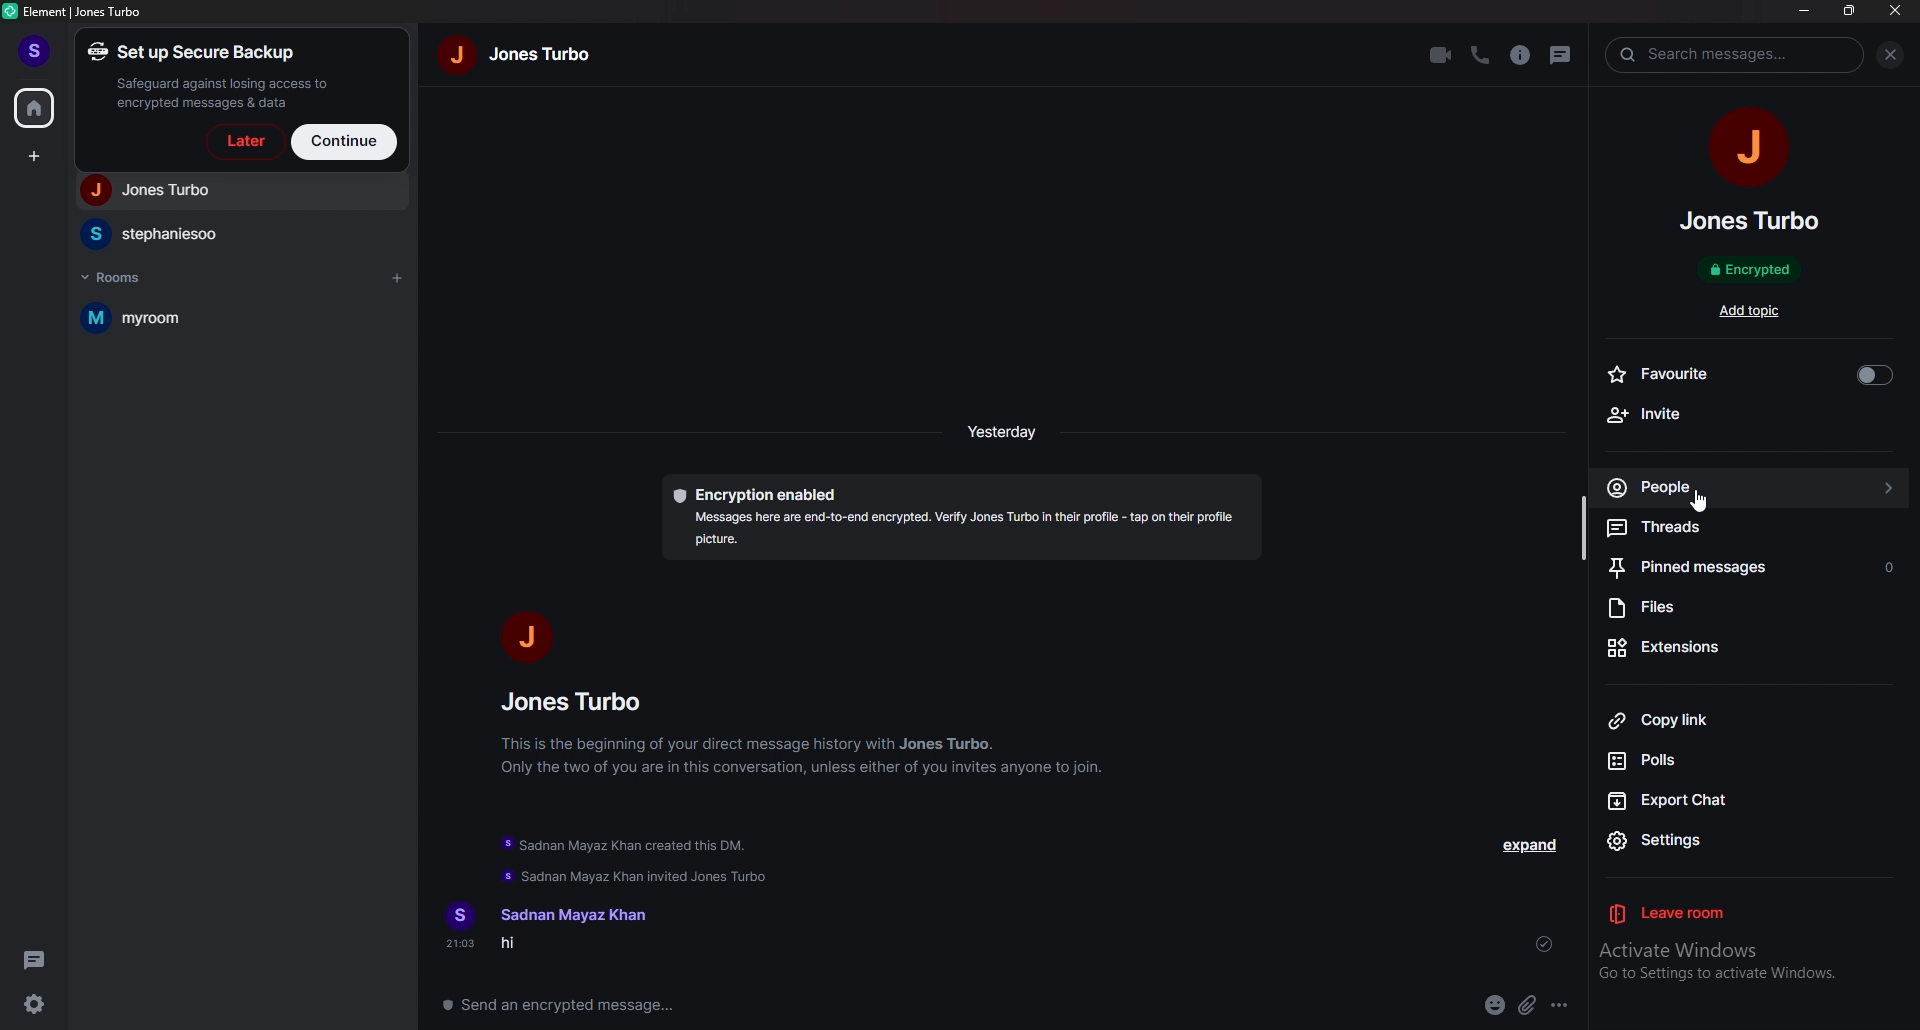 This screenshot has width=1920, height=1030. What do you see at coordinates (36, 106) in the screenshot?
I see `home` at bounding box center [36, 106].